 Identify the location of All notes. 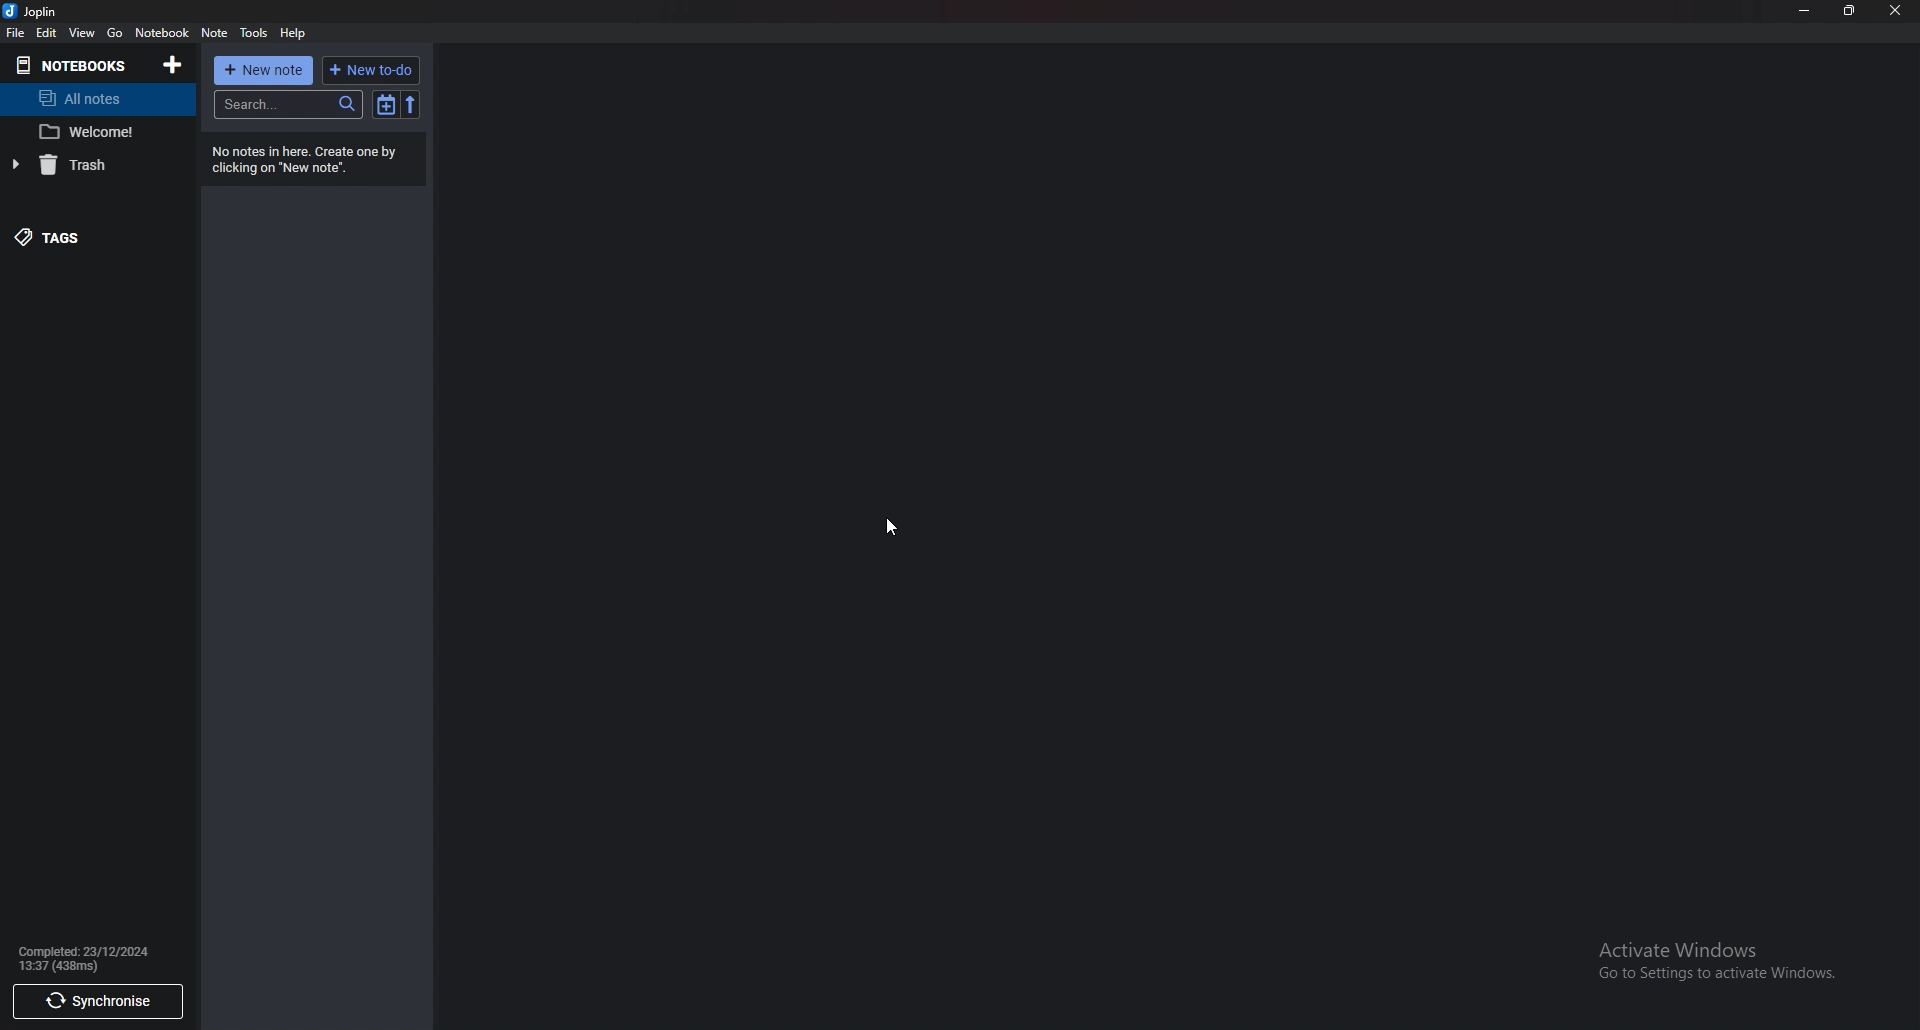
(84, 101).